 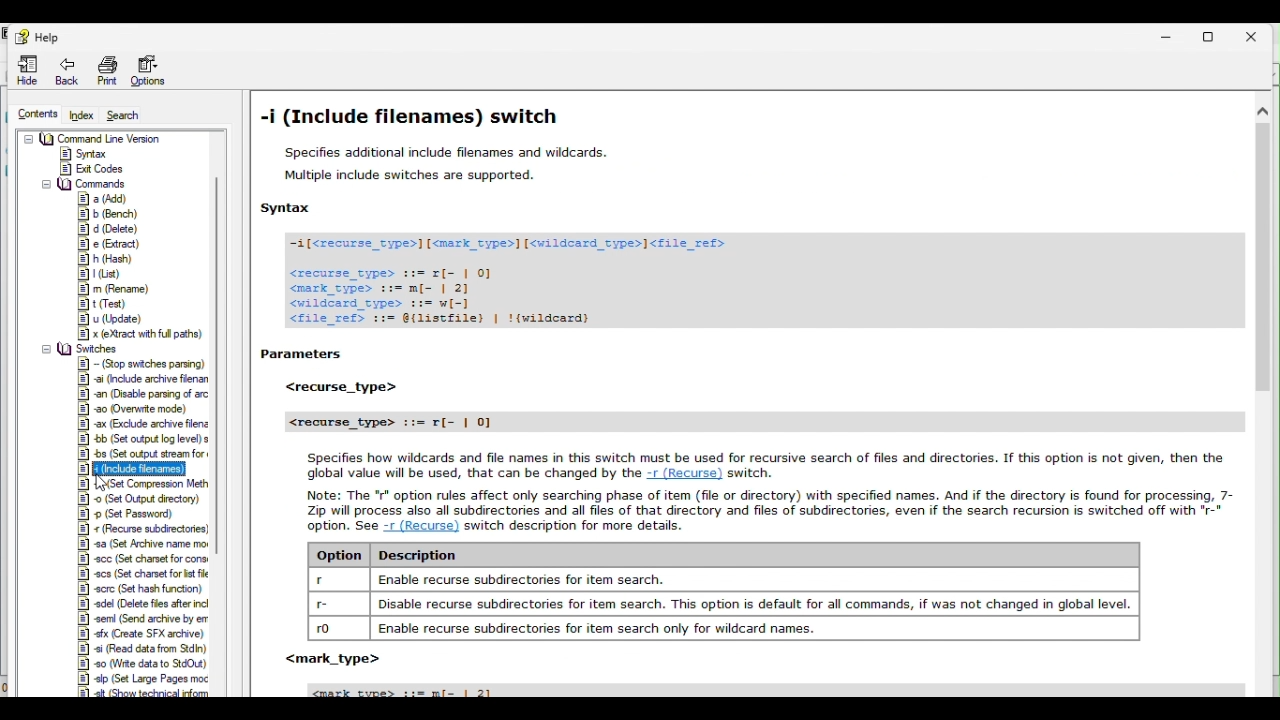 What do you see at coordinates (146, 379) in the screenshot?
I see `Include archive file name` at bounding box center [146, 379].